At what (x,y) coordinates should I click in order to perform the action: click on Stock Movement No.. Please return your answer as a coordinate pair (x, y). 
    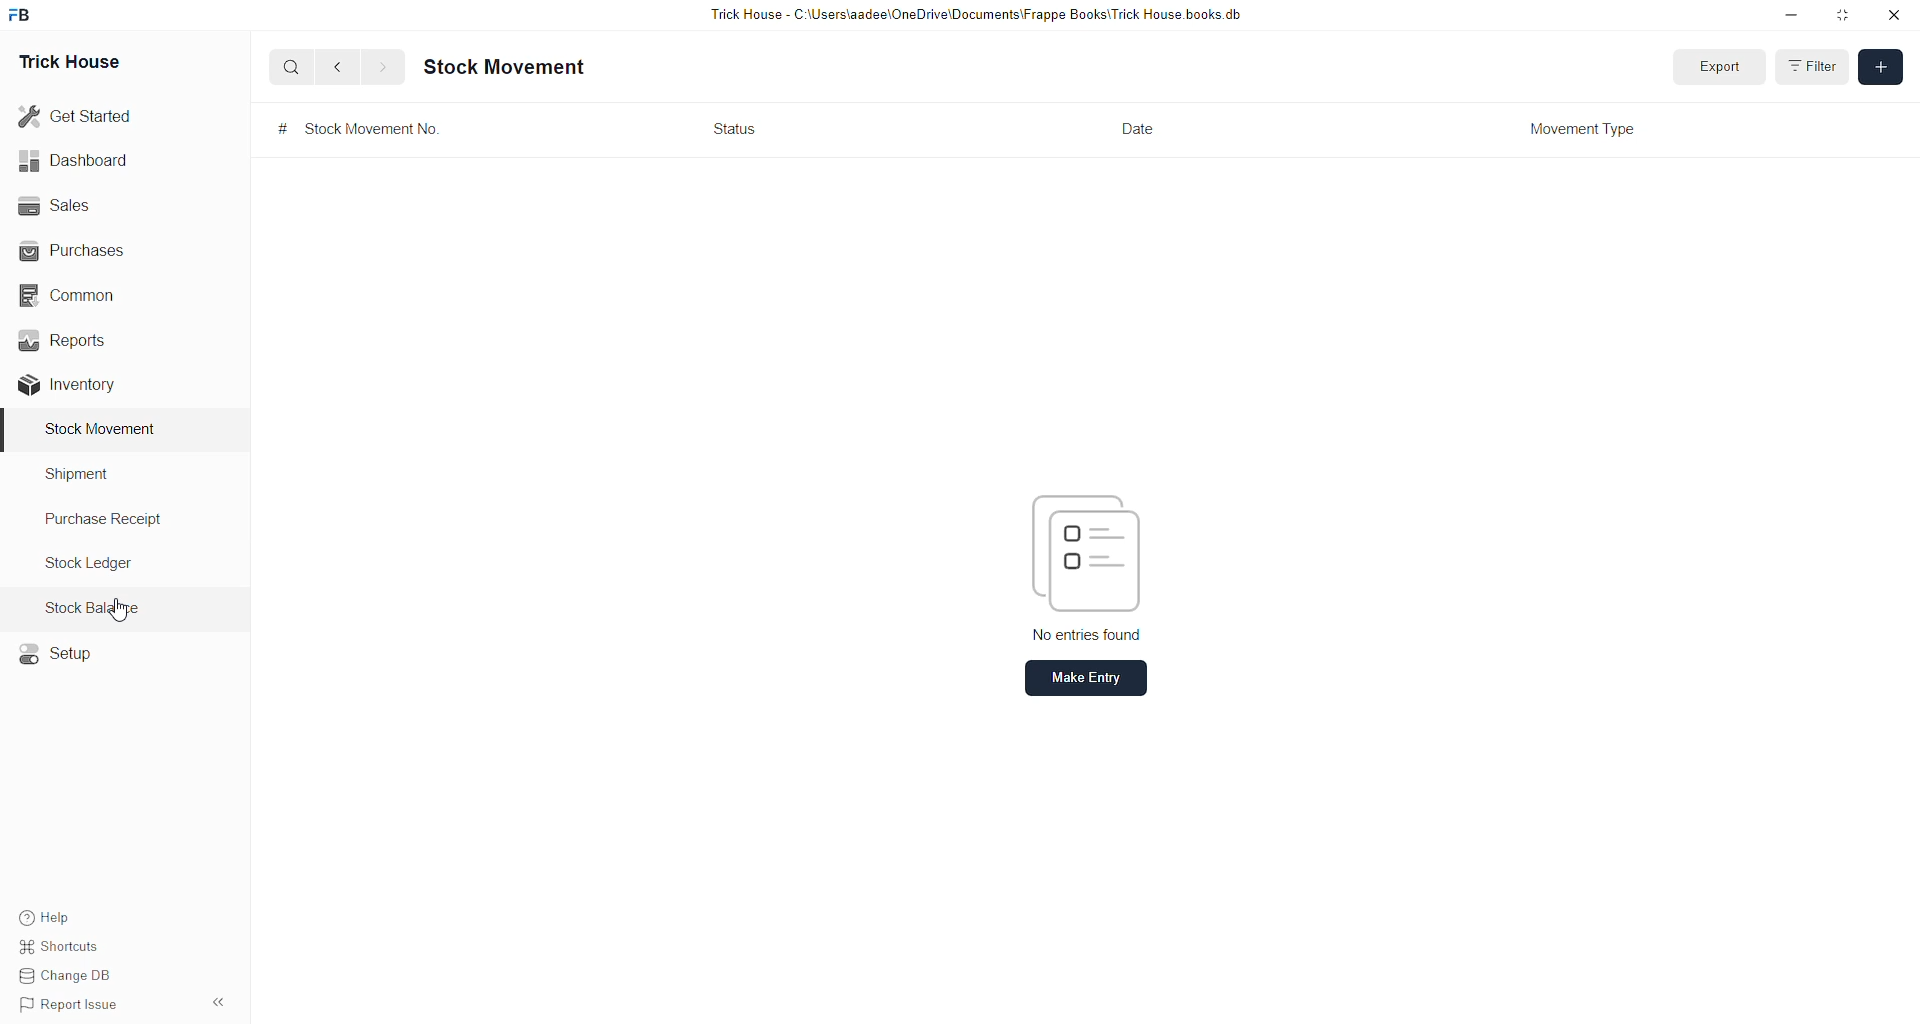
    Looking at the image, I should click on (367, 133).